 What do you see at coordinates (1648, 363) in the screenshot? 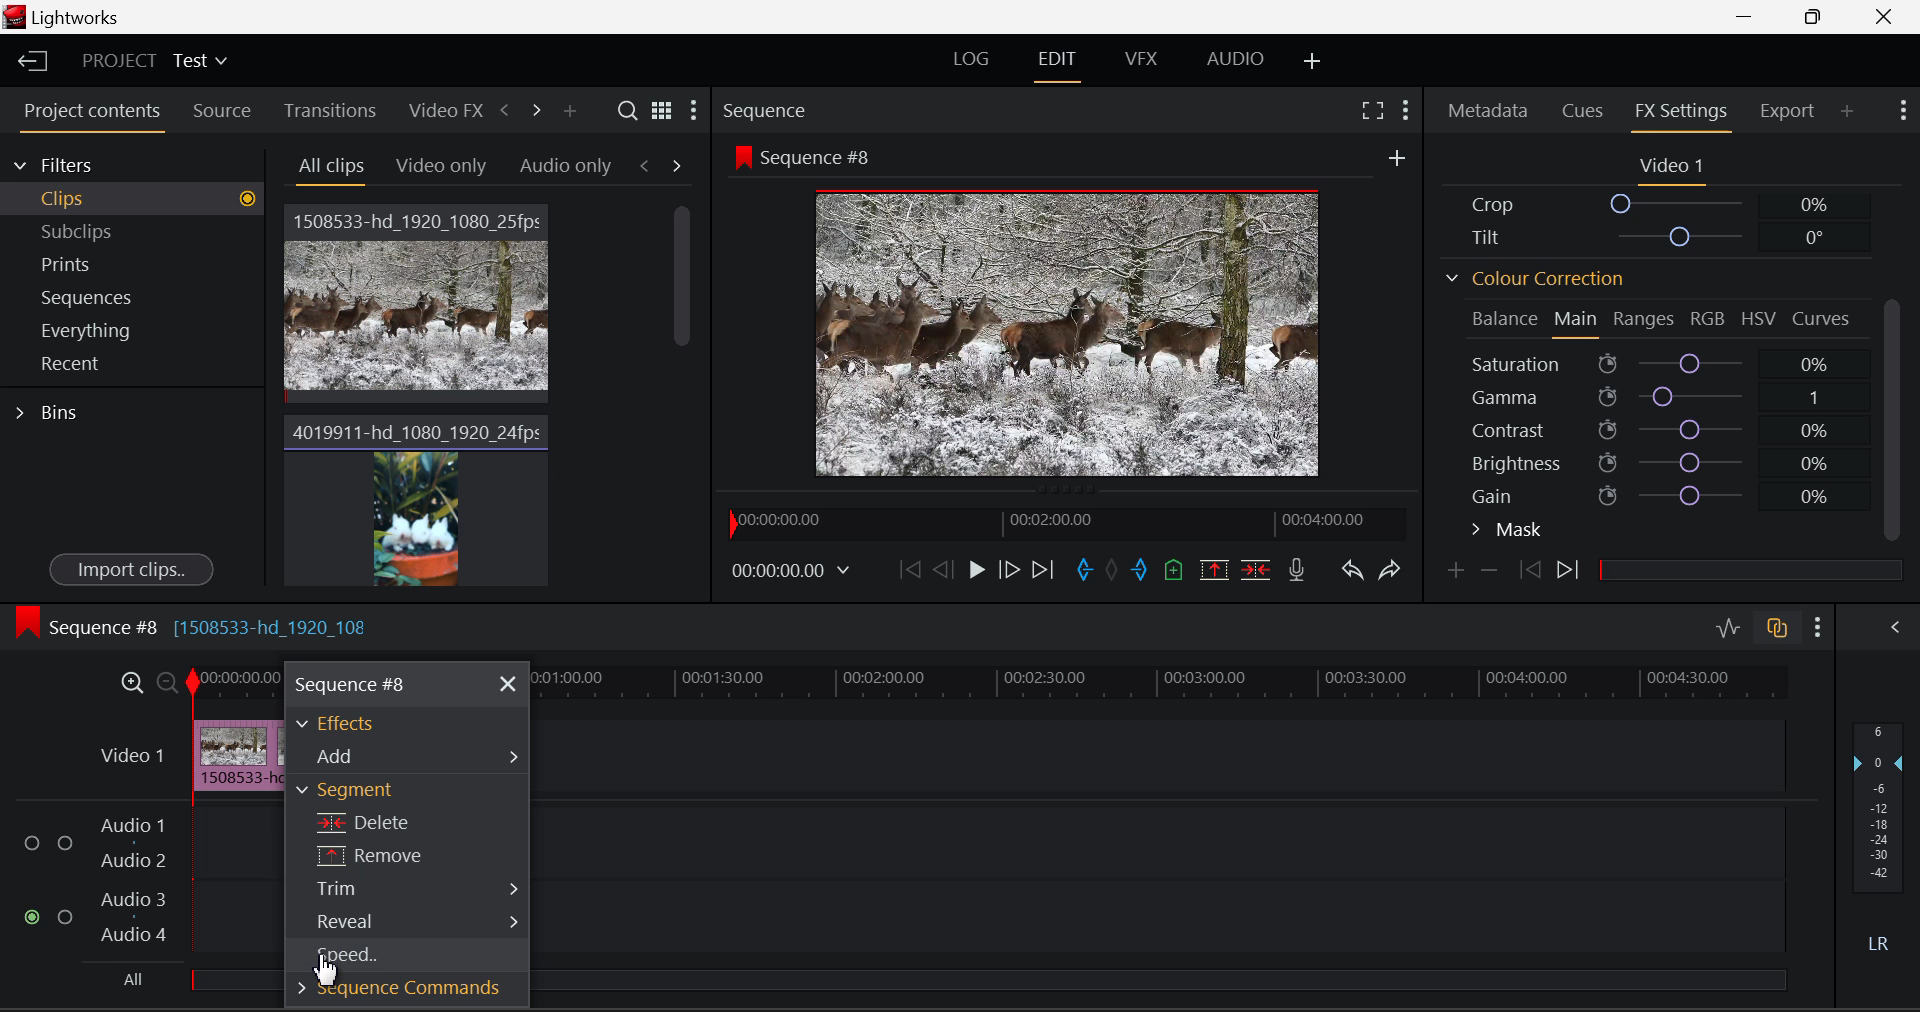
I see `Saturation` at bounding box center [1648, 363].